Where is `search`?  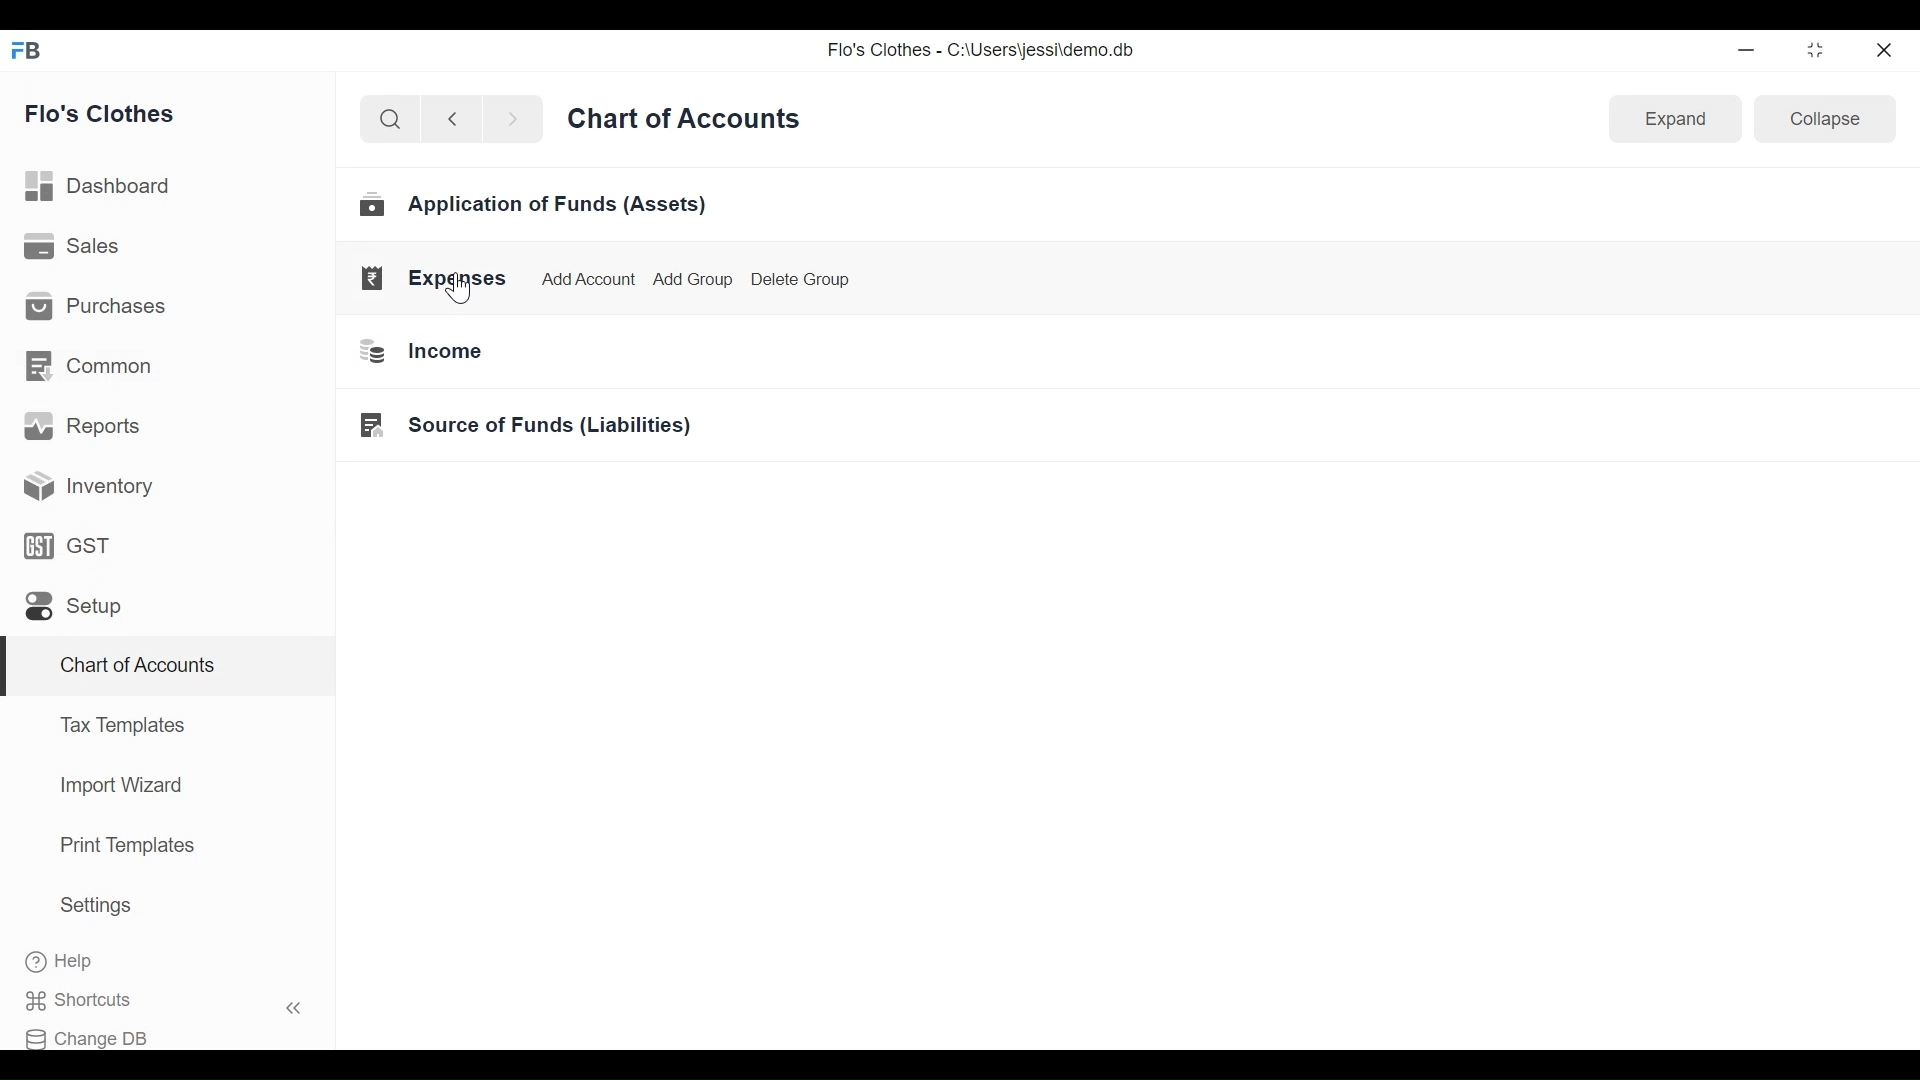 search is located at coordinates (390, 120).